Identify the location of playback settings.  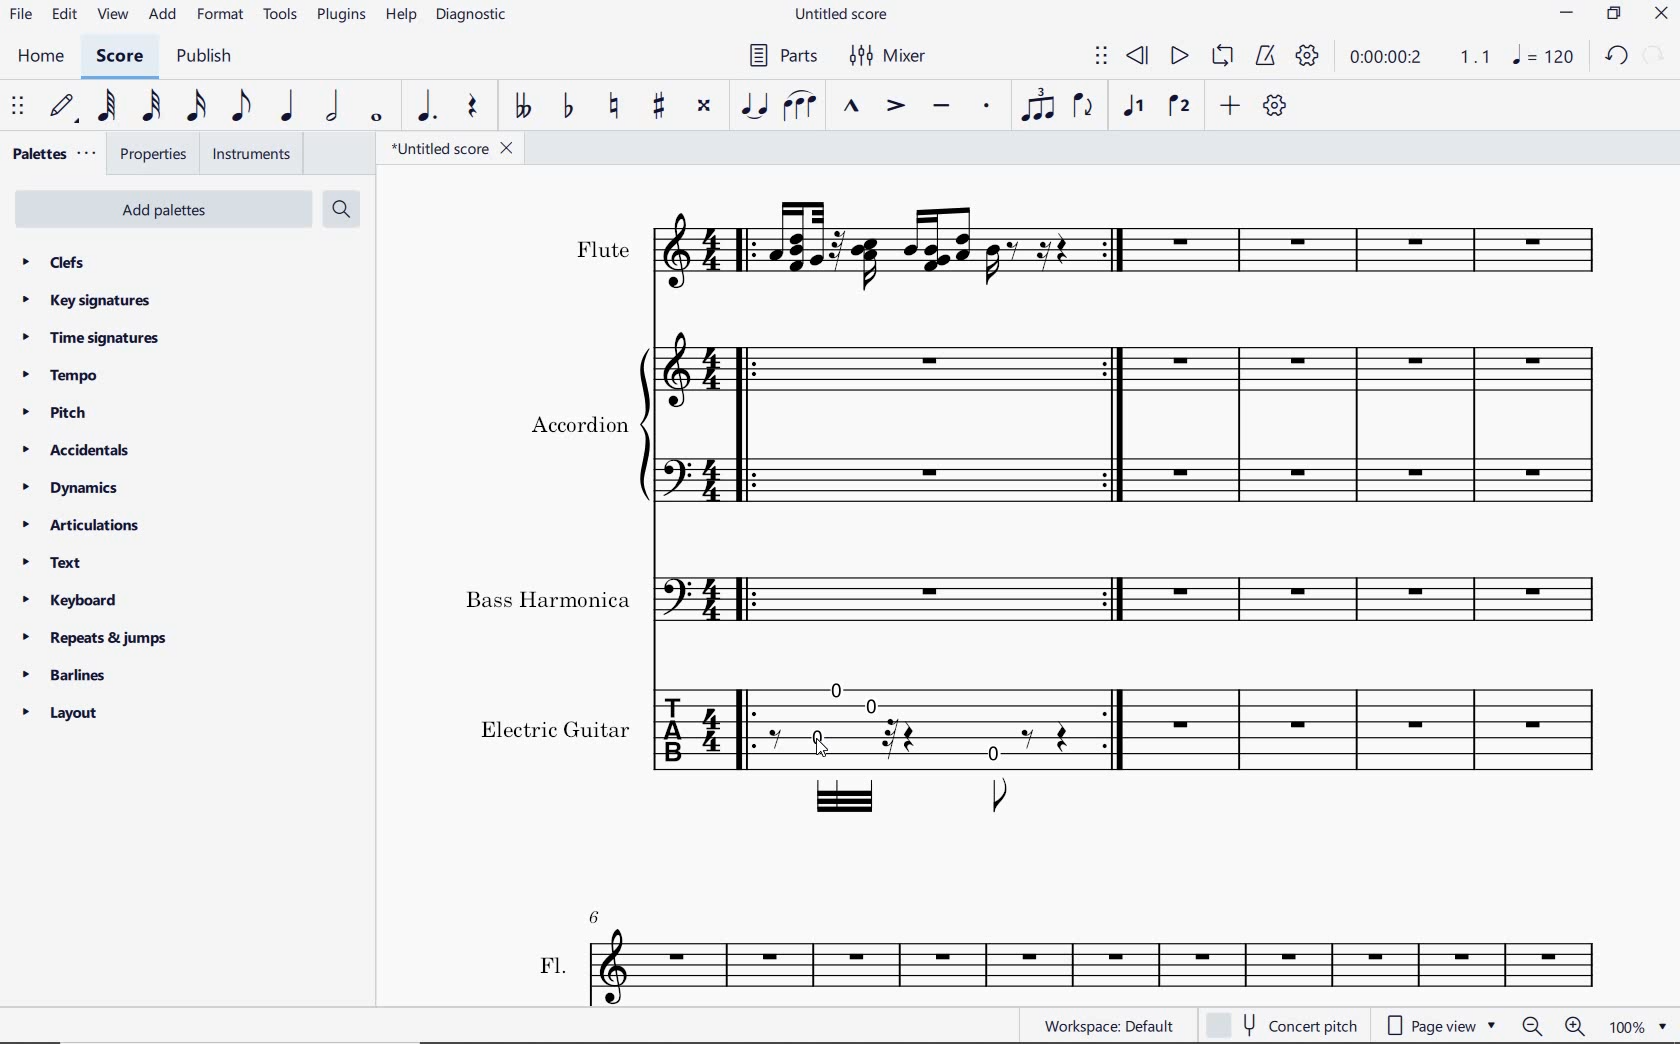
(1306, 57).